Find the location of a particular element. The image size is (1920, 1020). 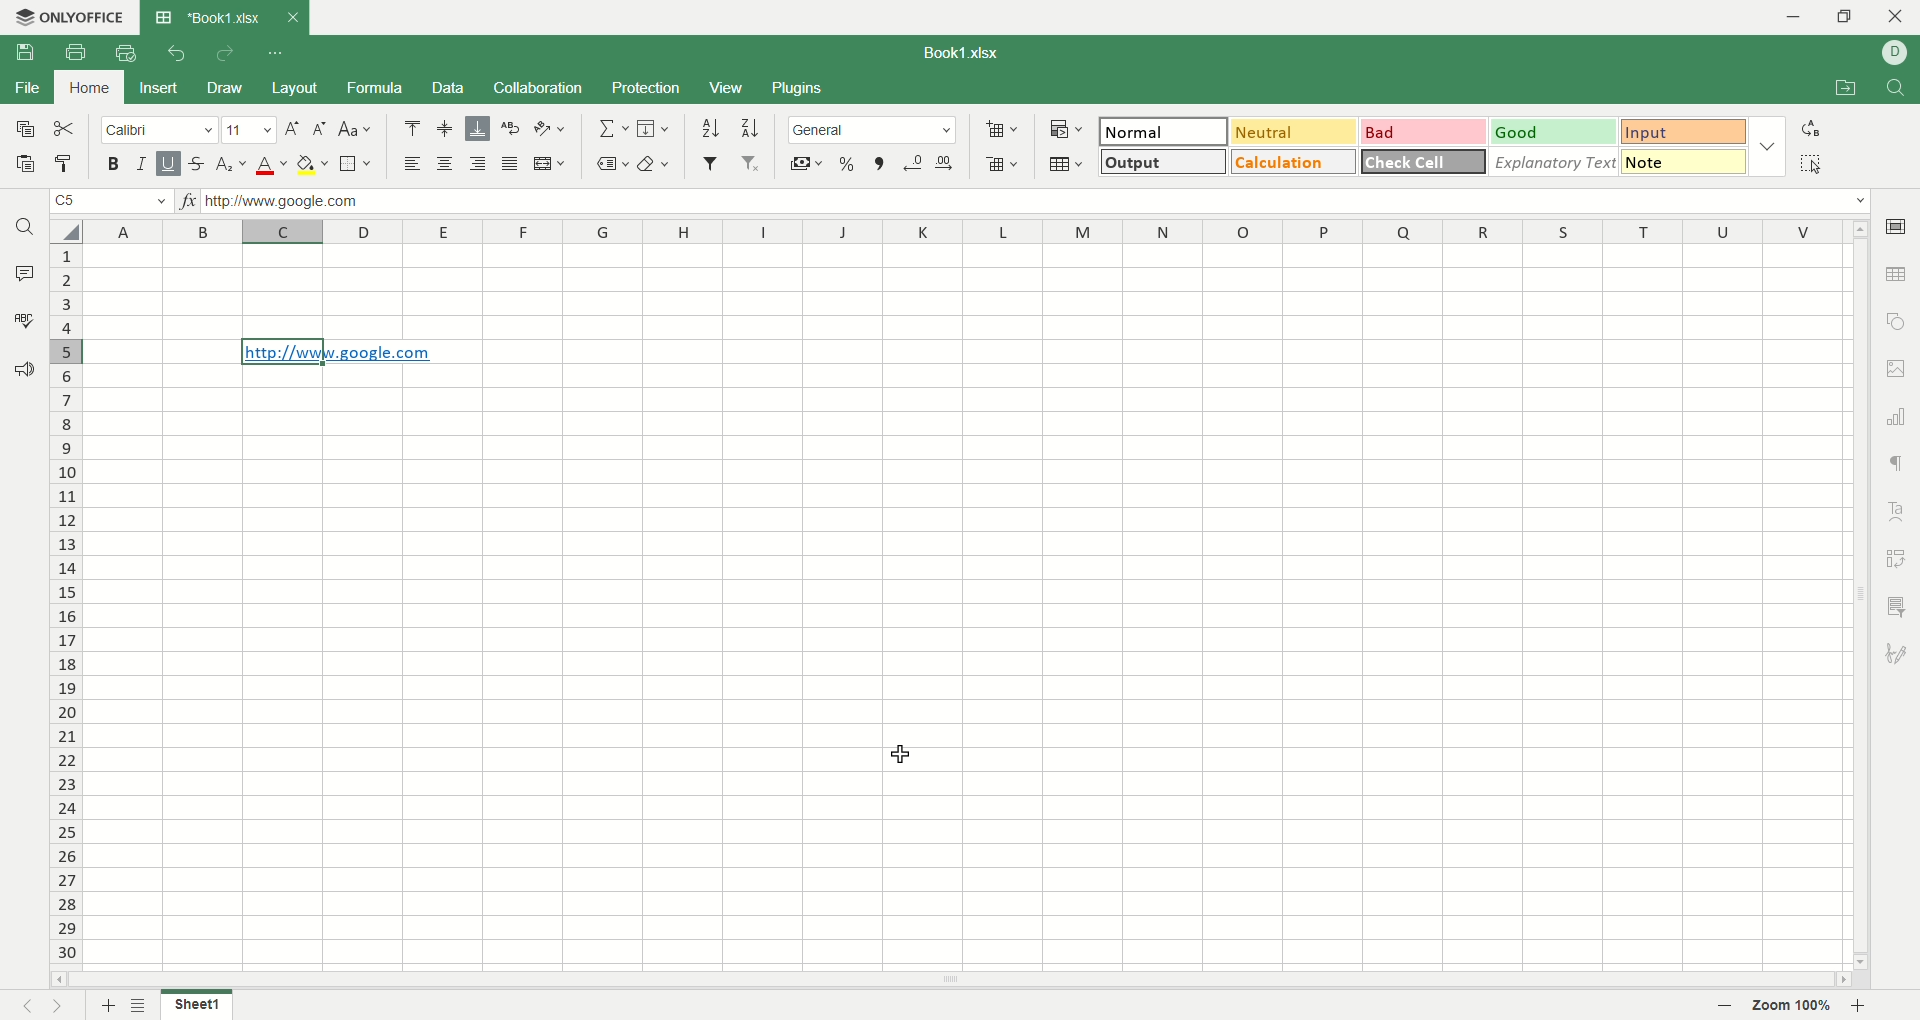

increase font size is located at coordinates (291, 132).